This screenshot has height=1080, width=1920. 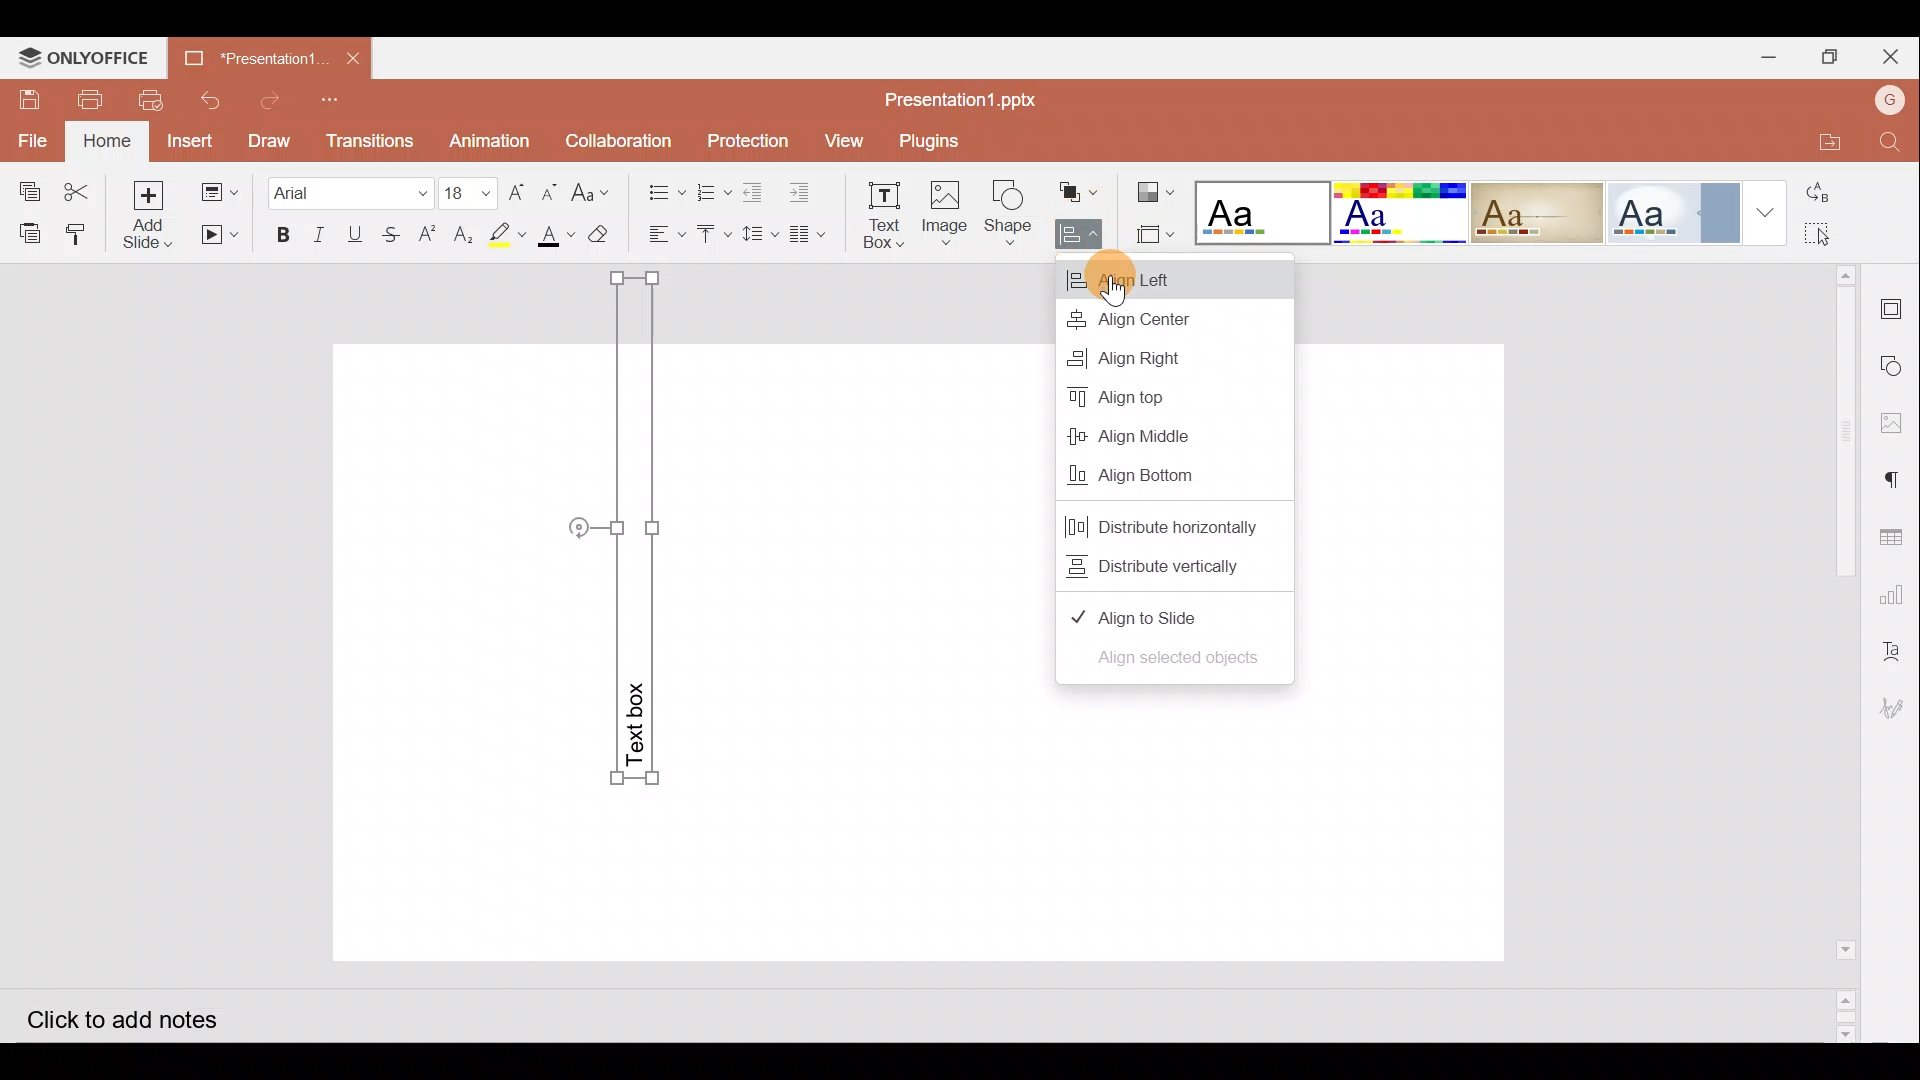 What do you see at coordinates (336, 99) in the screenshot?
I see `Customize quick access` at bounding box center [336, 99].